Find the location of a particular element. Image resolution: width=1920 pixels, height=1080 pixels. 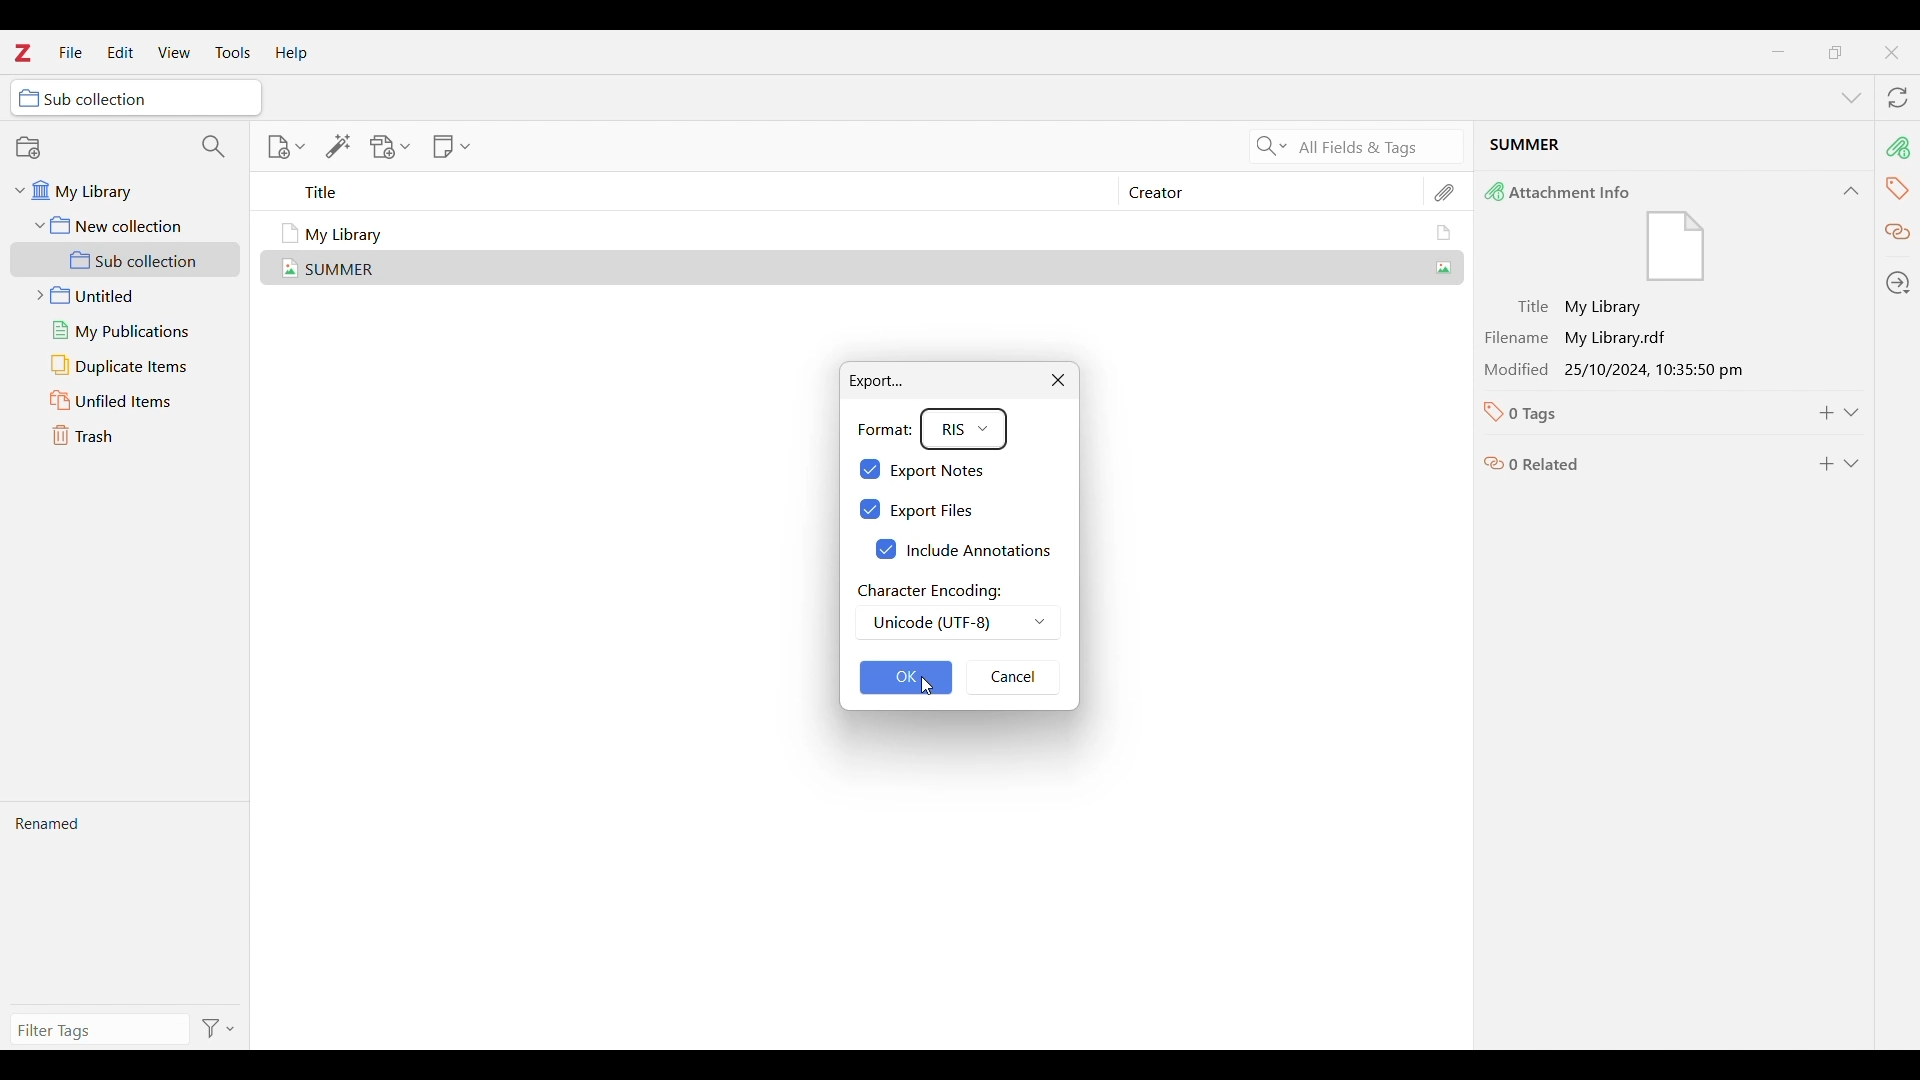

Add is located at coordinates (1826, 464).